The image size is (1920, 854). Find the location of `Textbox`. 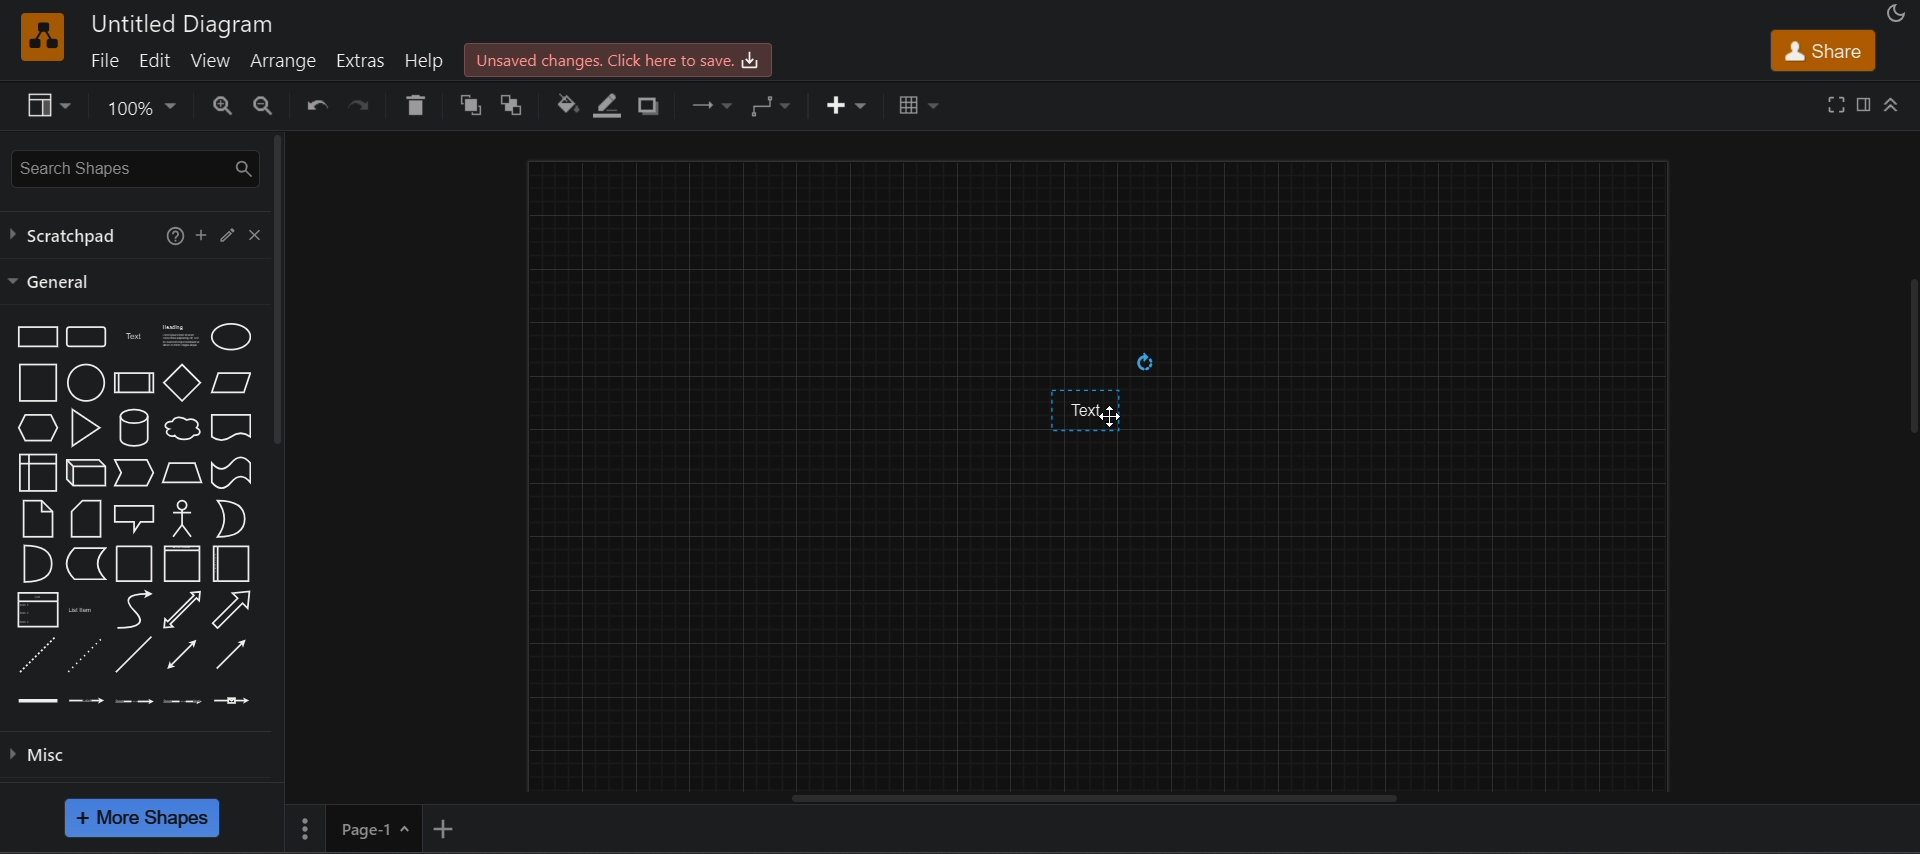

Textbox is located at coordinates (182, 337).